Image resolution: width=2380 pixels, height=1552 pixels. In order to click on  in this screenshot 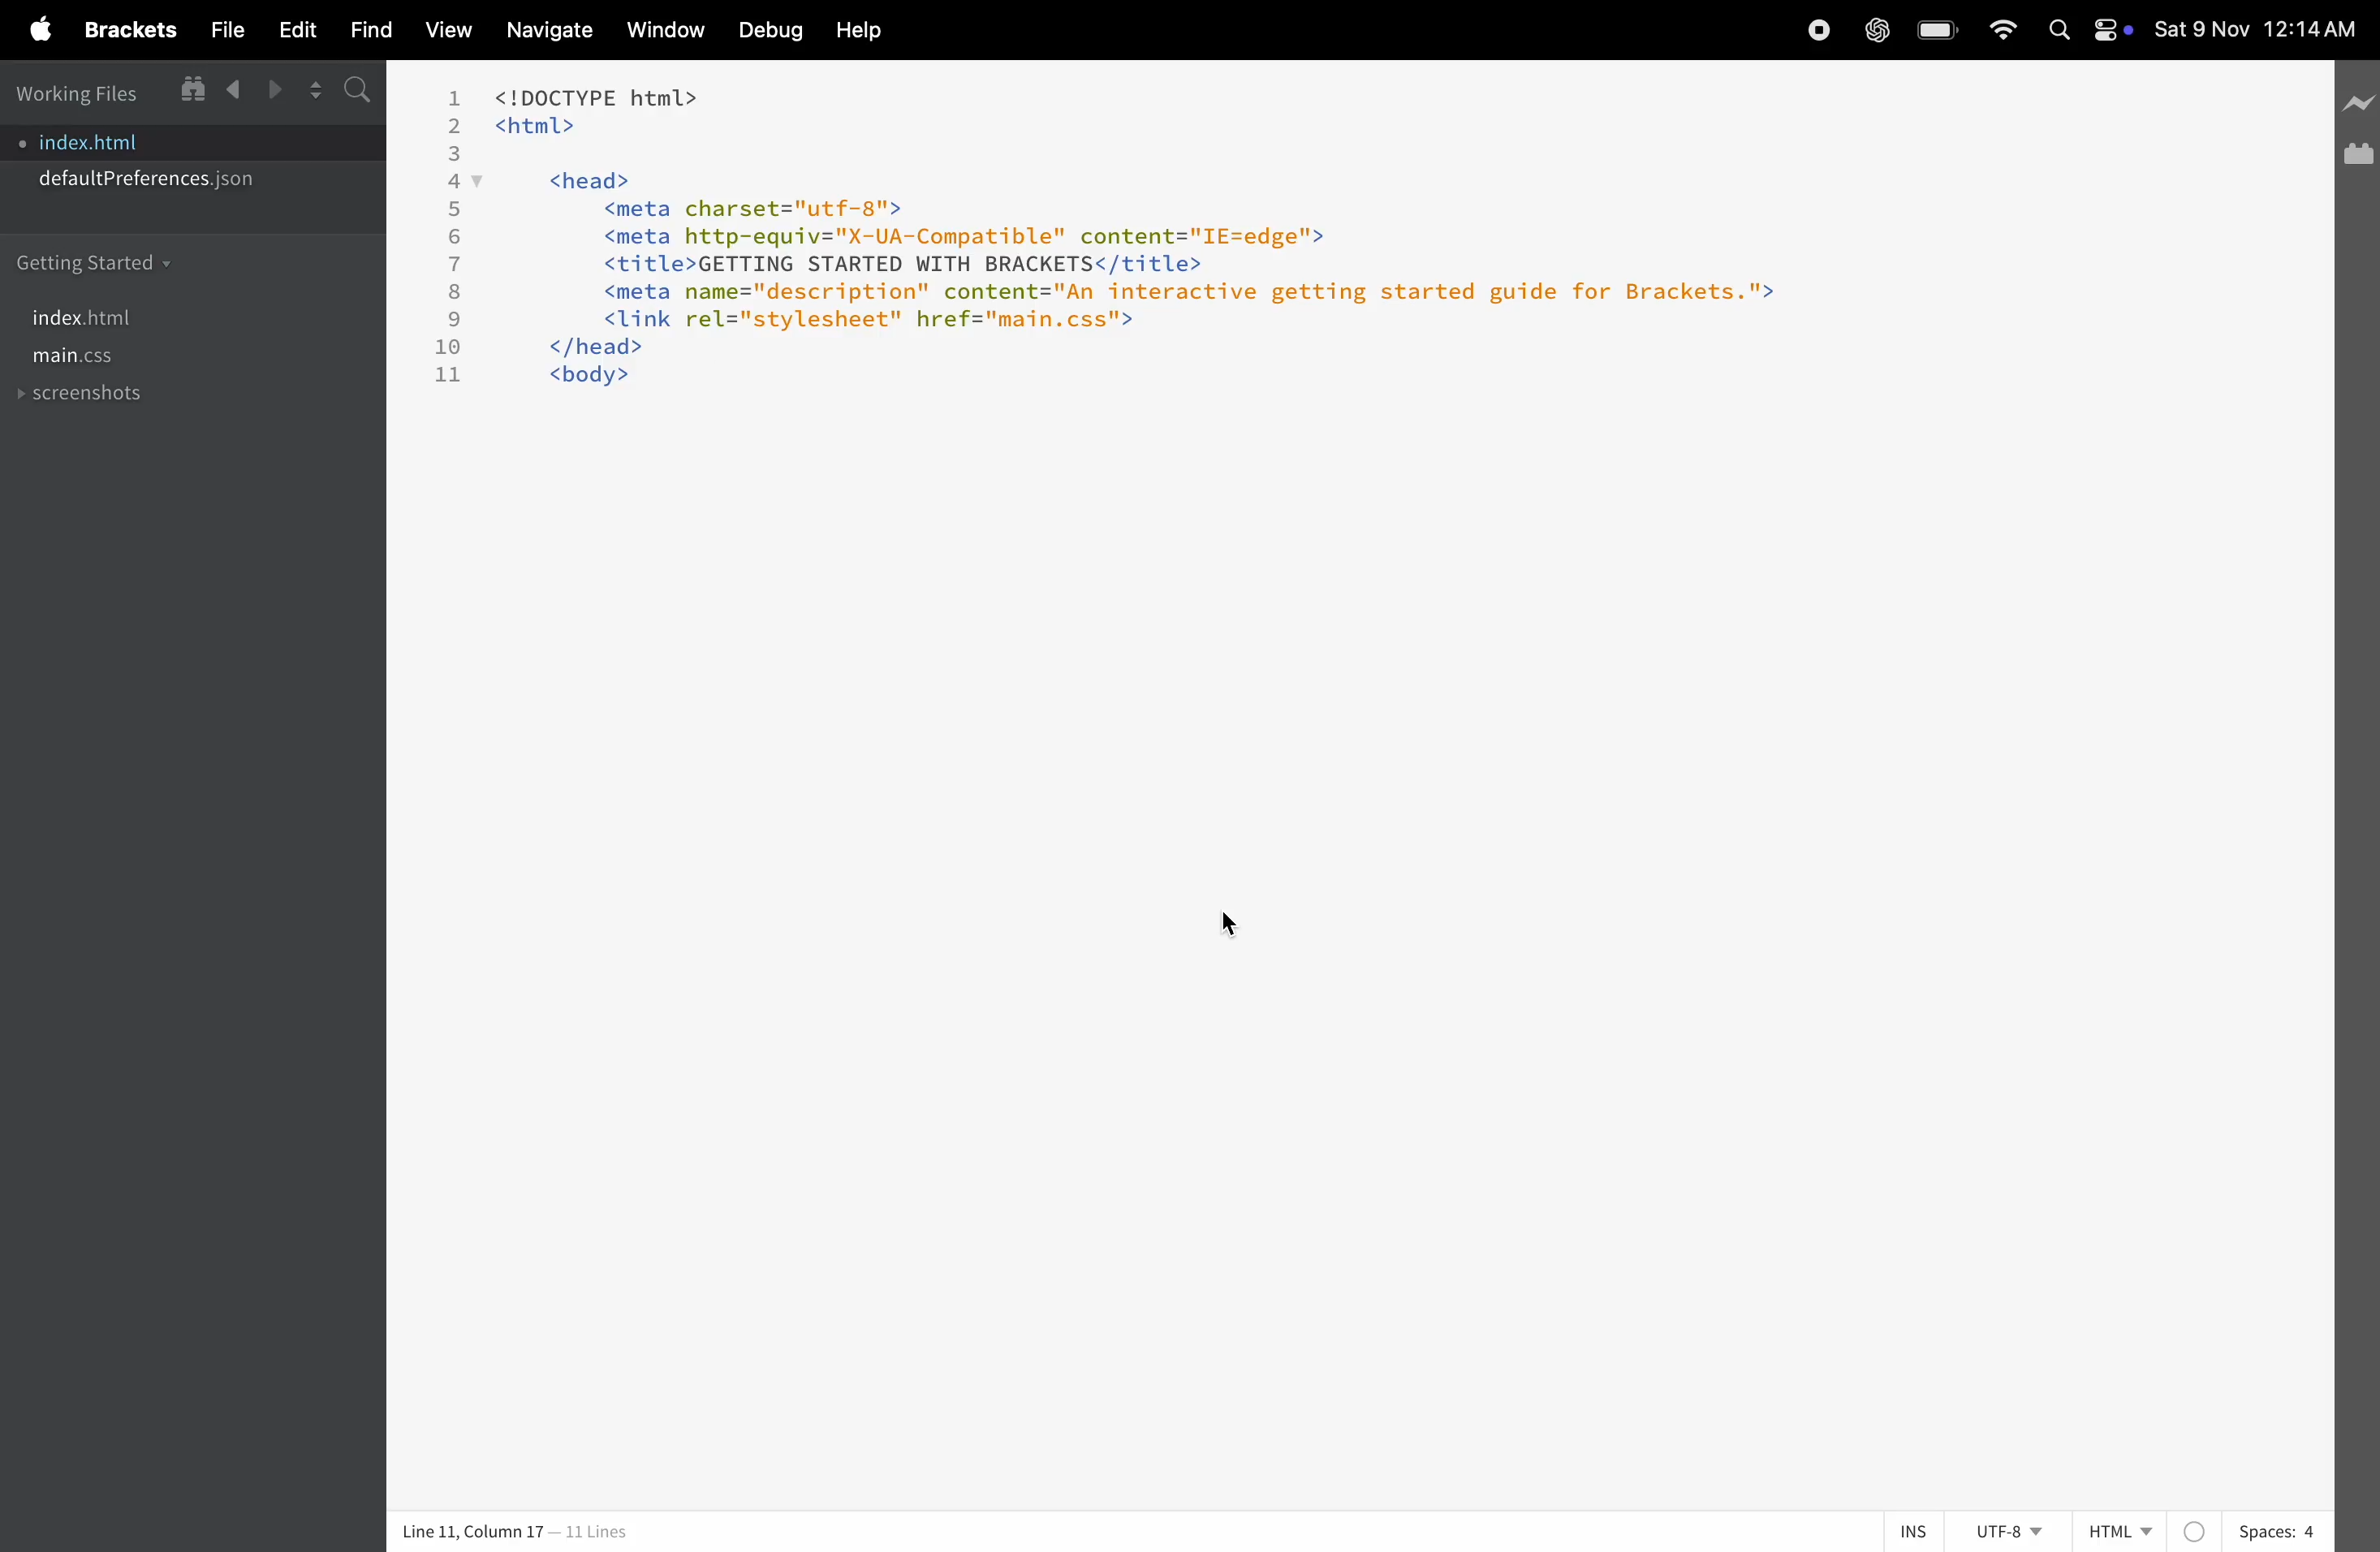, I will do `click(127, 34)`.